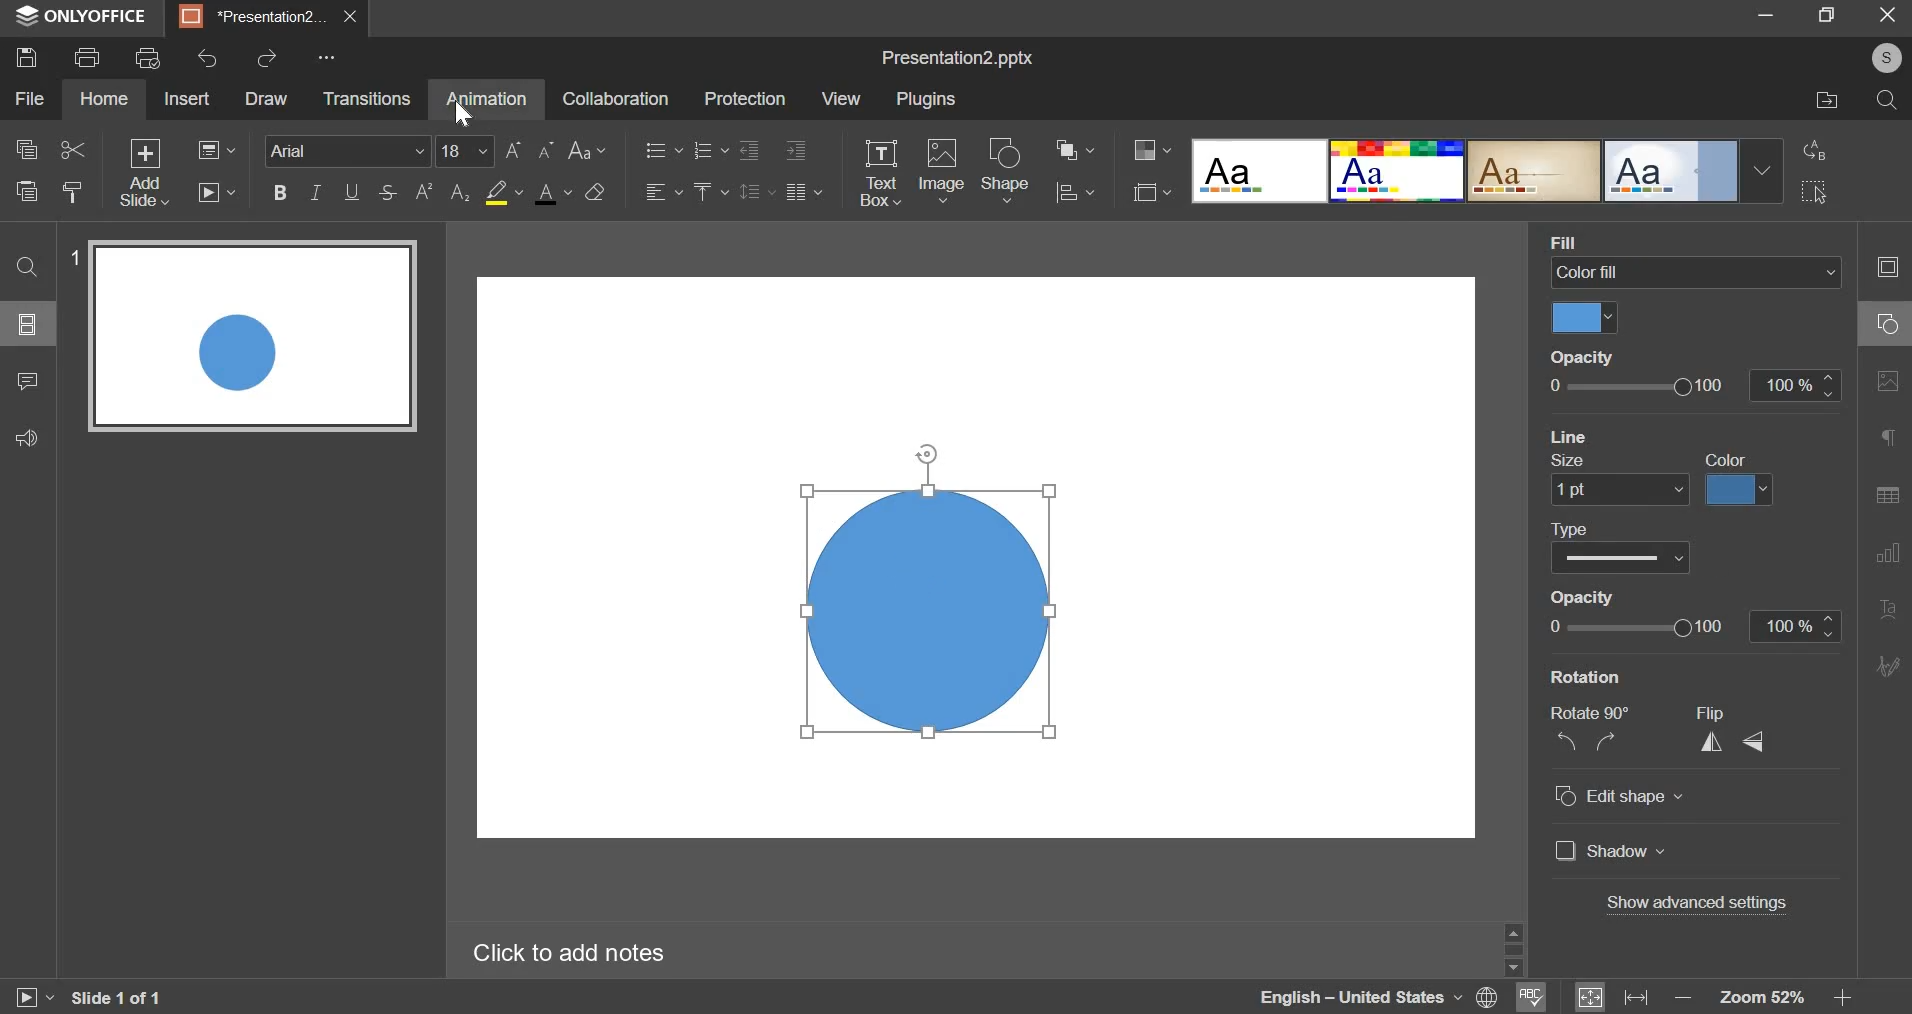 This screenshot has height=1014, width=1912. I want to click on image, so click(941, 172).